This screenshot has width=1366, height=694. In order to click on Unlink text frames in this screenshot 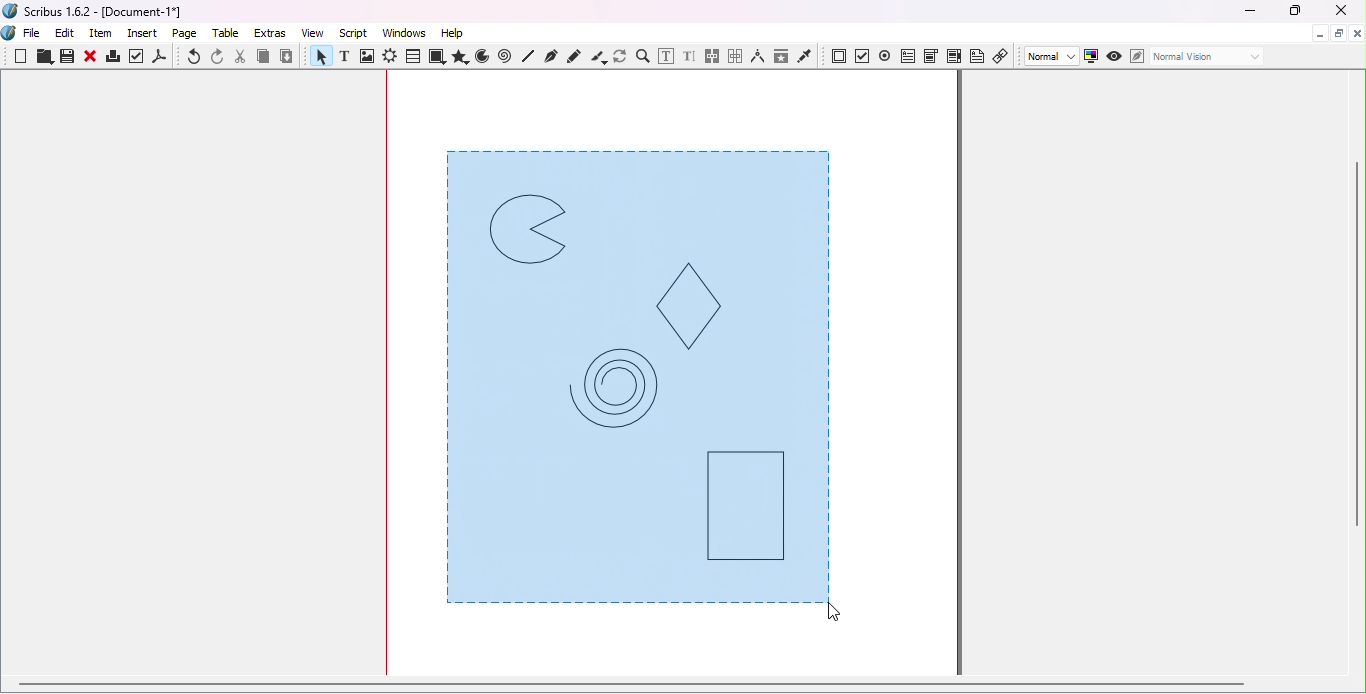, I will do `click(735, 56)`.